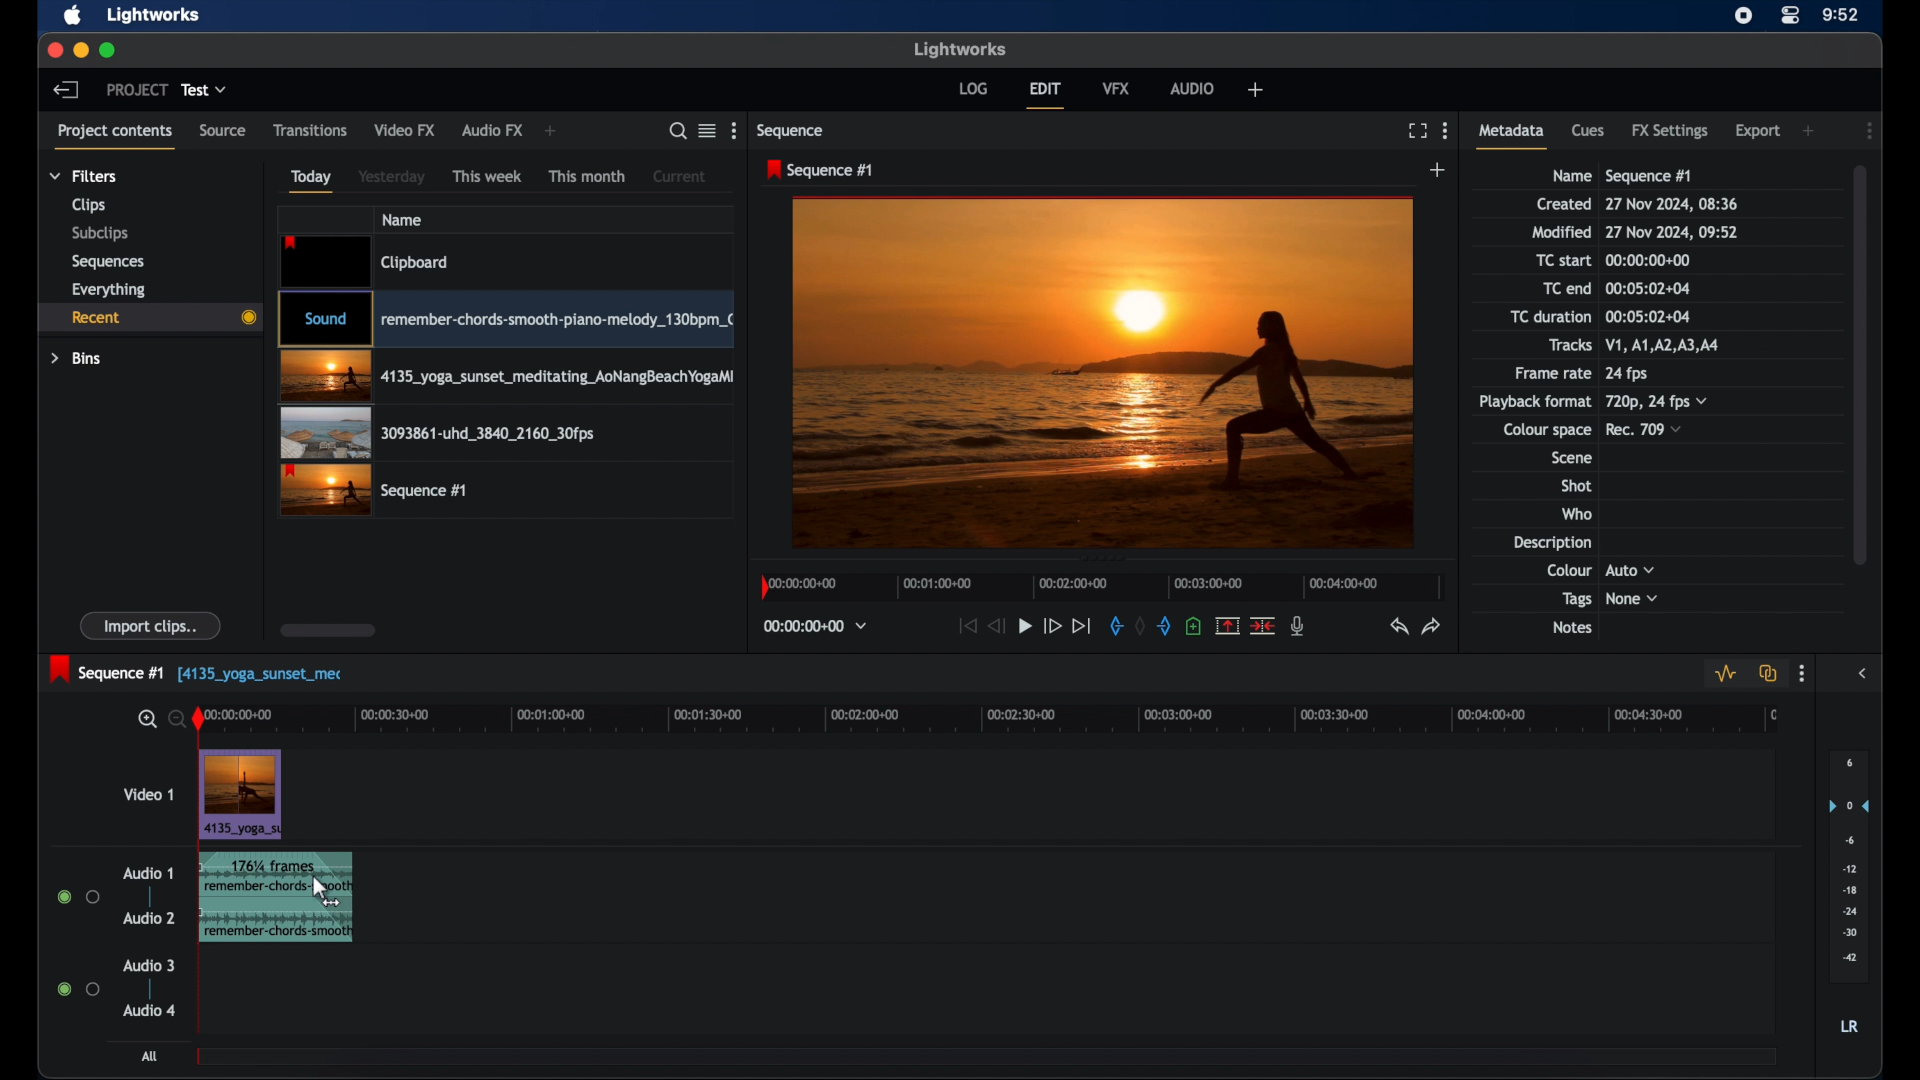  I want to click on tc end, so click(1649, 288).